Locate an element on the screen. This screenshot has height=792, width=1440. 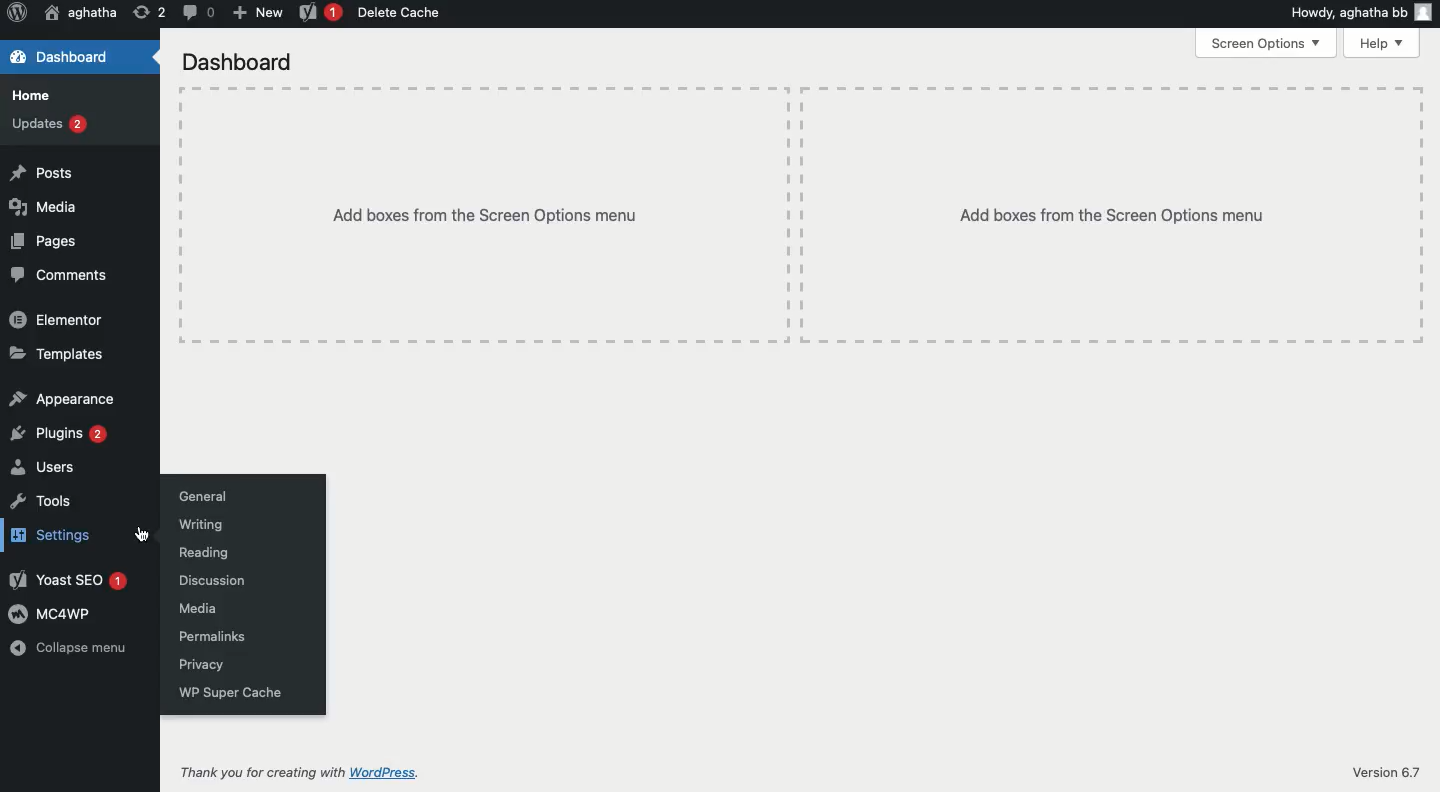
Help is located at coordinates (1383, 44).